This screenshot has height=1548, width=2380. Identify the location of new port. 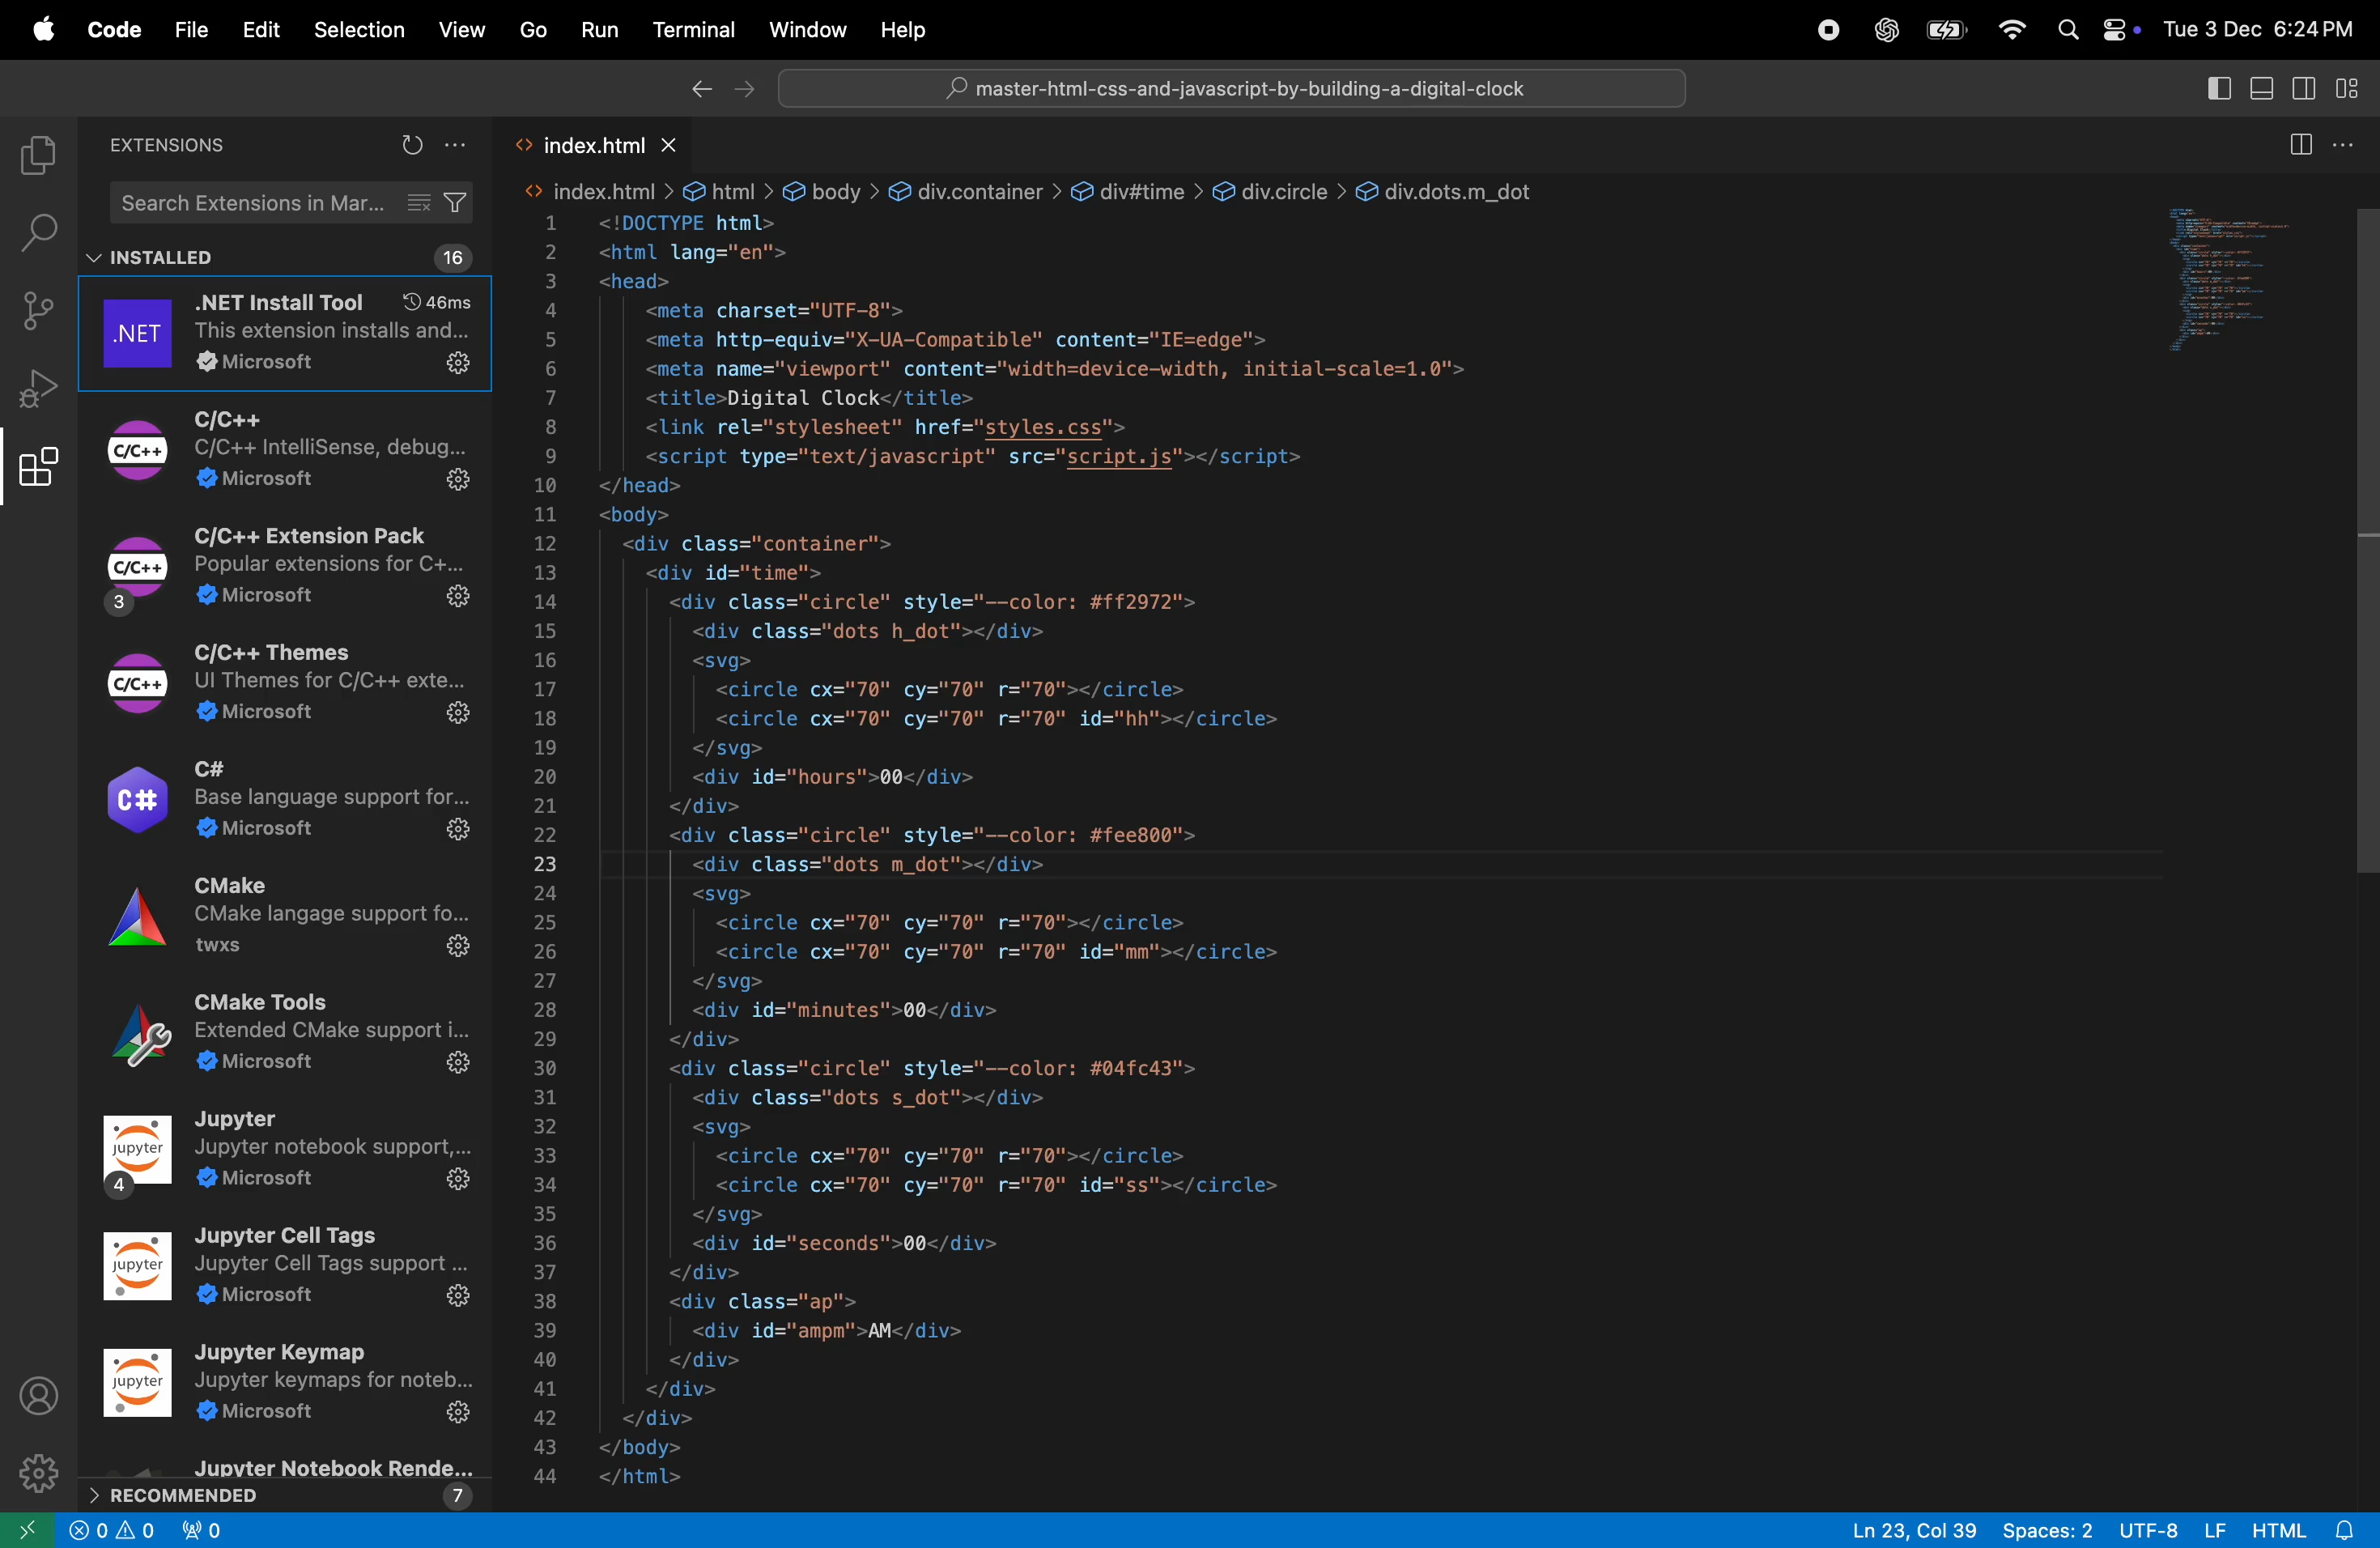
(213, 1530).